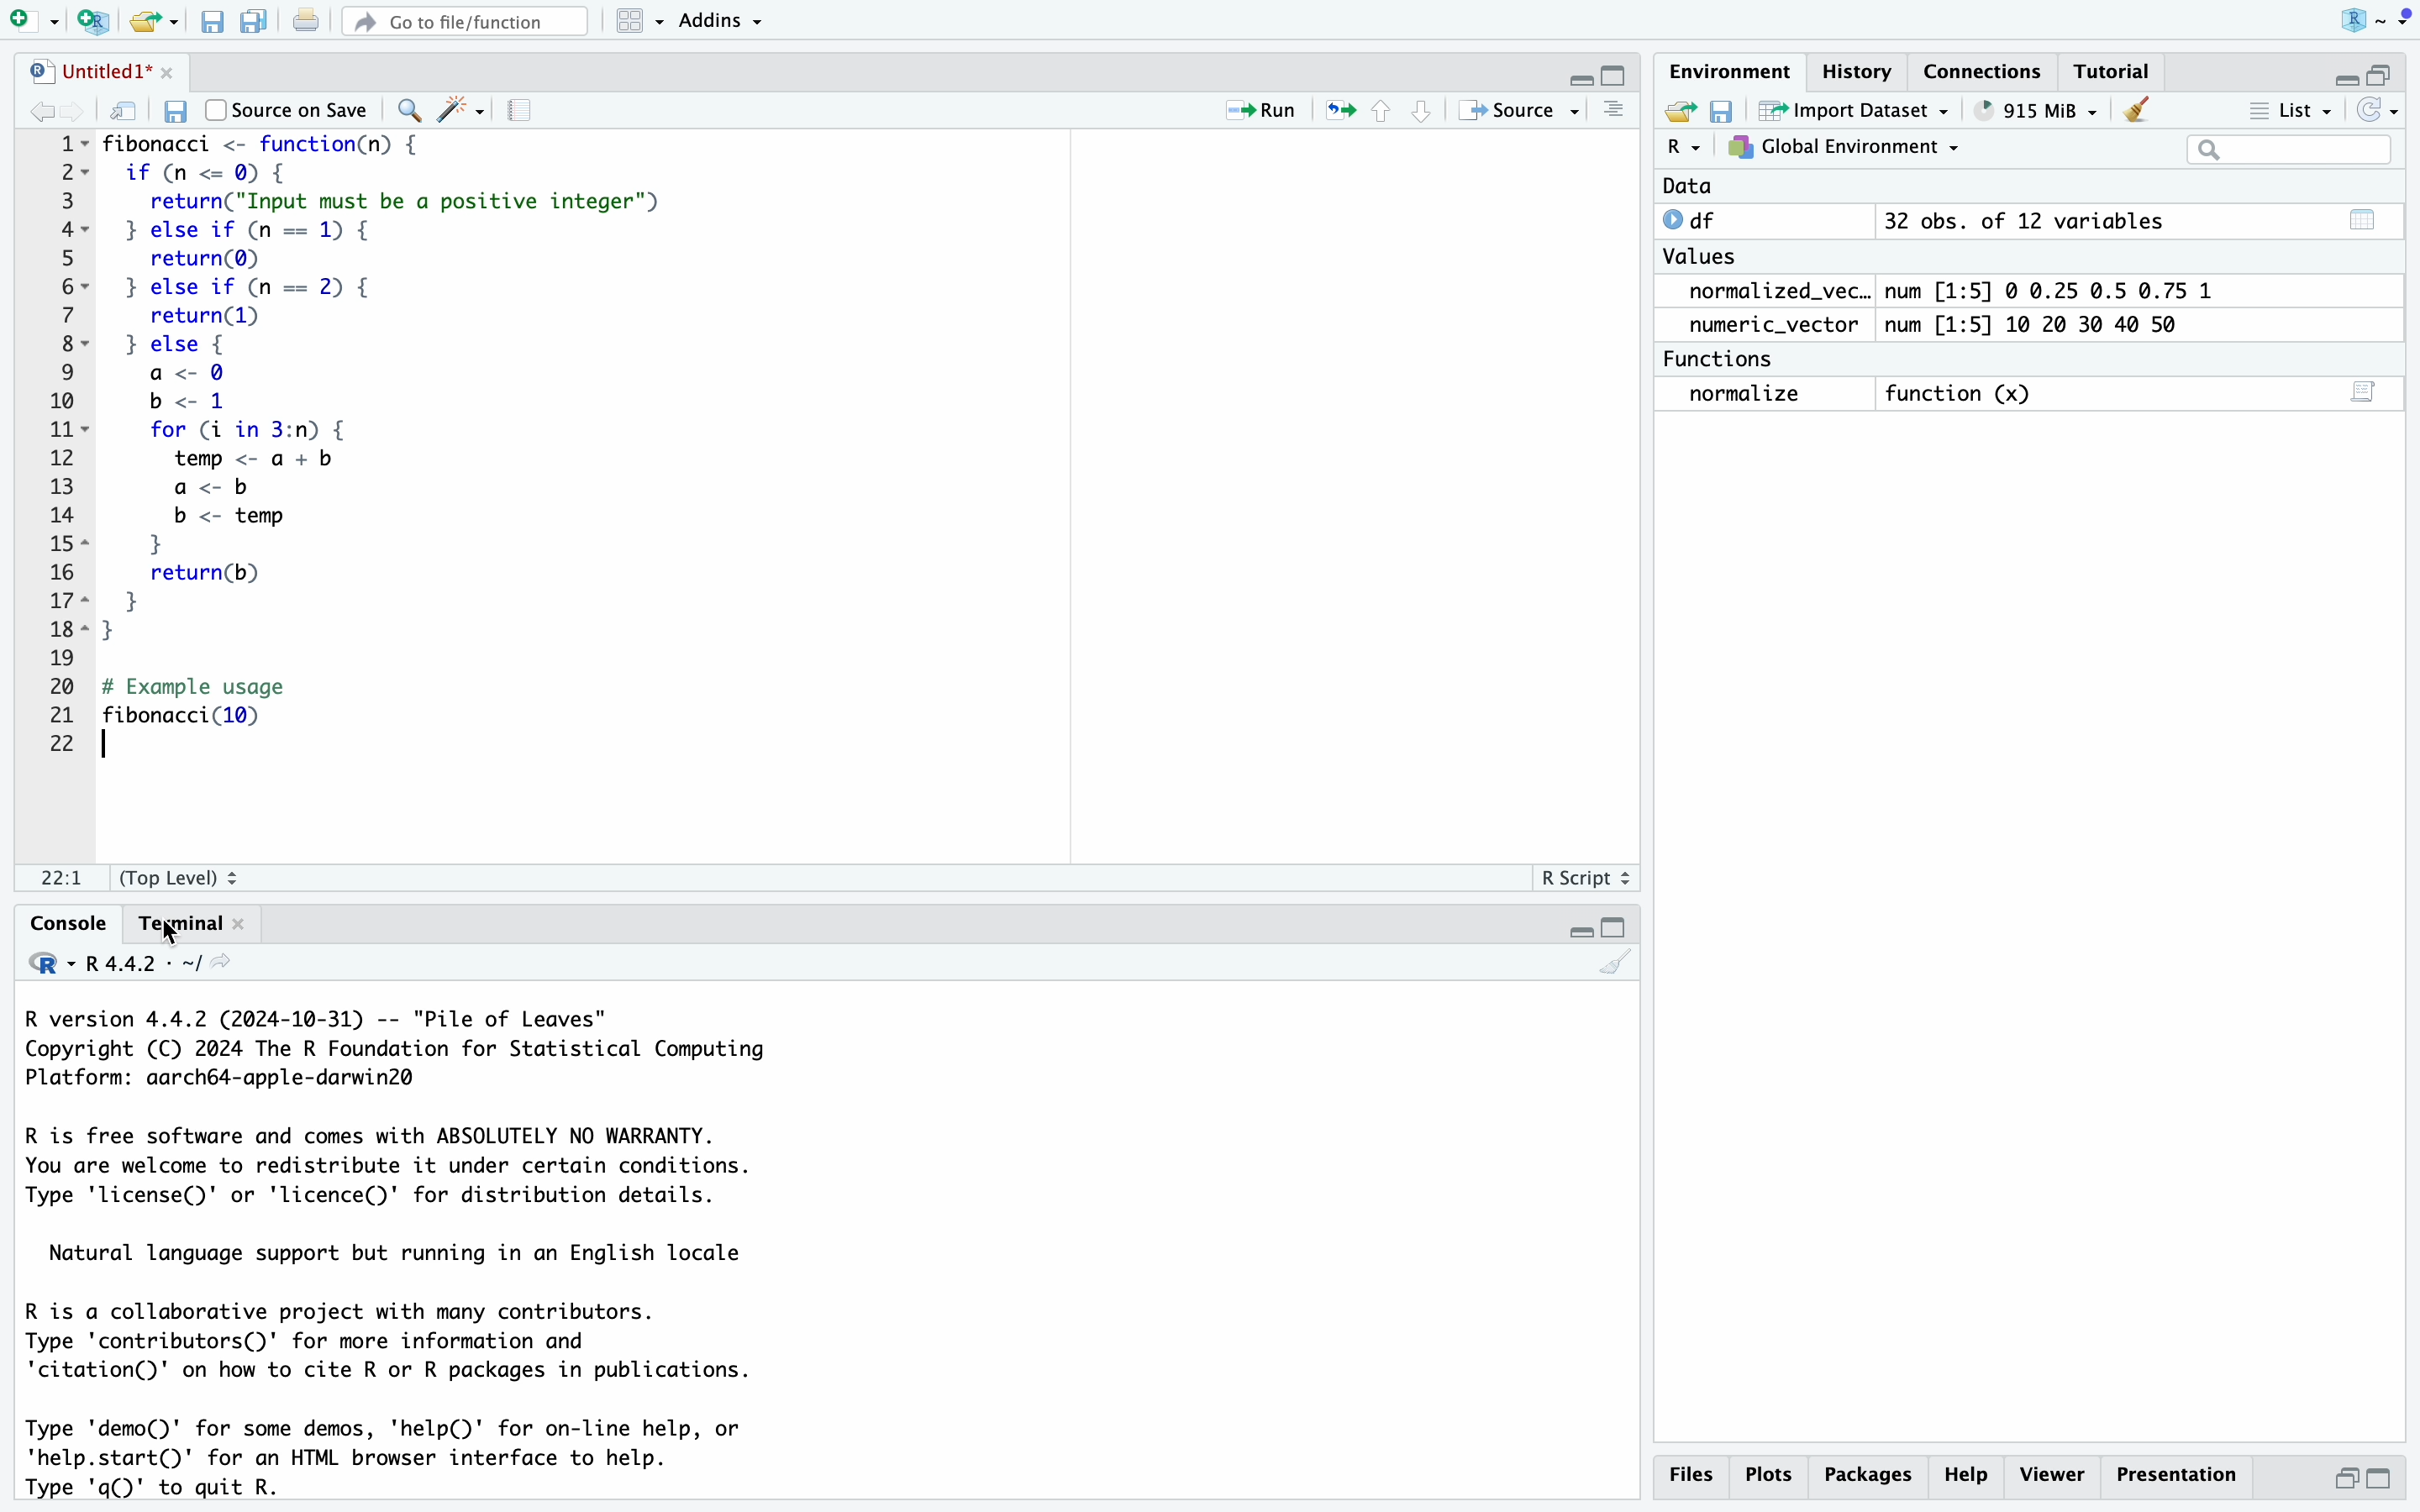 The image size is (2420, 1512). Describe the element at coordinates (2375, 22) in the screenshot. I see `RStudio` at that location.